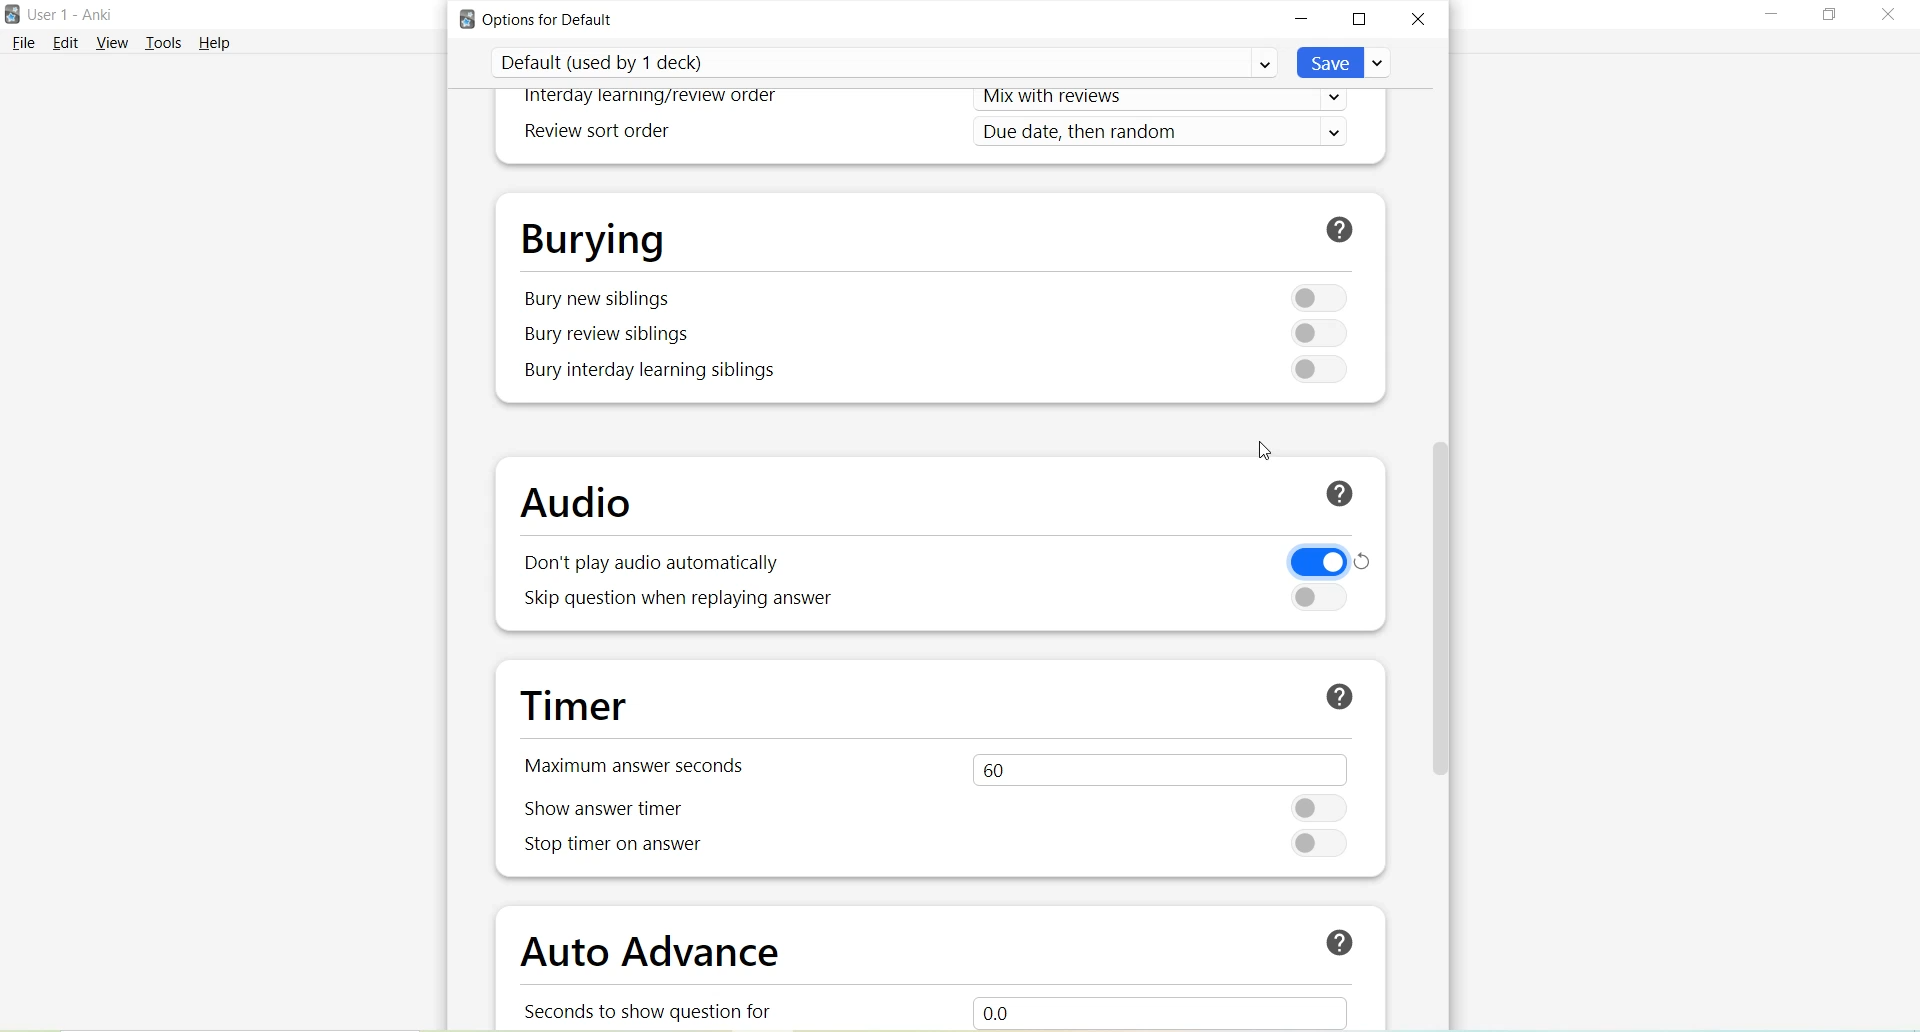 This screenshot has width=1920, height=1032. Describe the element at coordinates (544, 19) in the screenshot. I see `Options for Default` at that location.